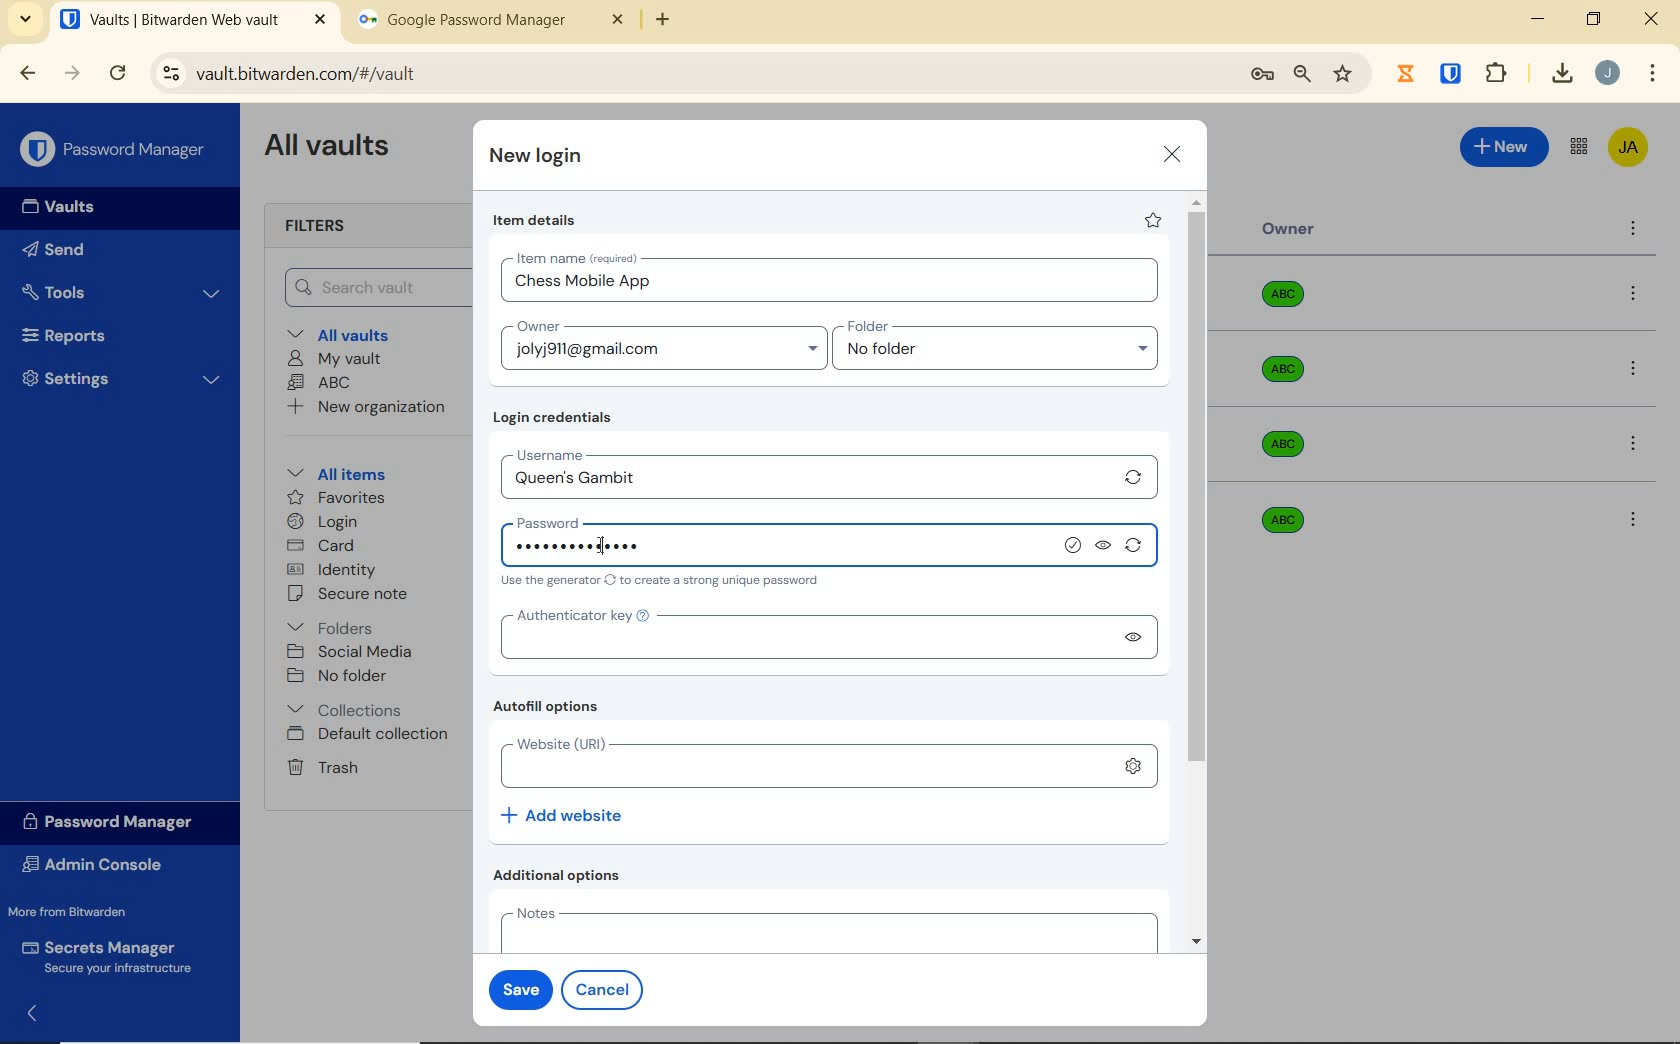 This screenshot has height=1044, width=1680. What do you see at coordinates (1637, 371) in the screenshot?
I see `option` at bounding box center [1637, 371].